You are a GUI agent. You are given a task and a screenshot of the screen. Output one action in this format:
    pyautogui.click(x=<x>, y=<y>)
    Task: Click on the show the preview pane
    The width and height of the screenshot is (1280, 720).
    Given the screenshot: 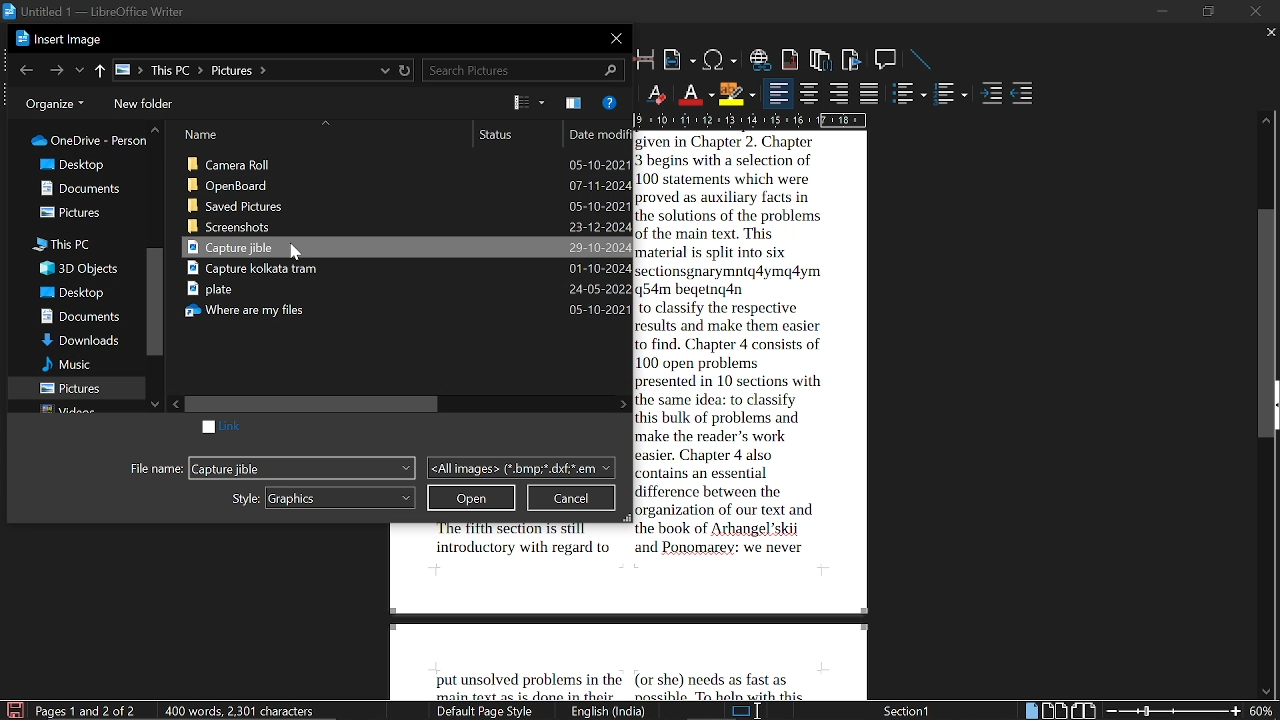 What is the action you would take?
    pyautogui.click(x=577, y=104)
    